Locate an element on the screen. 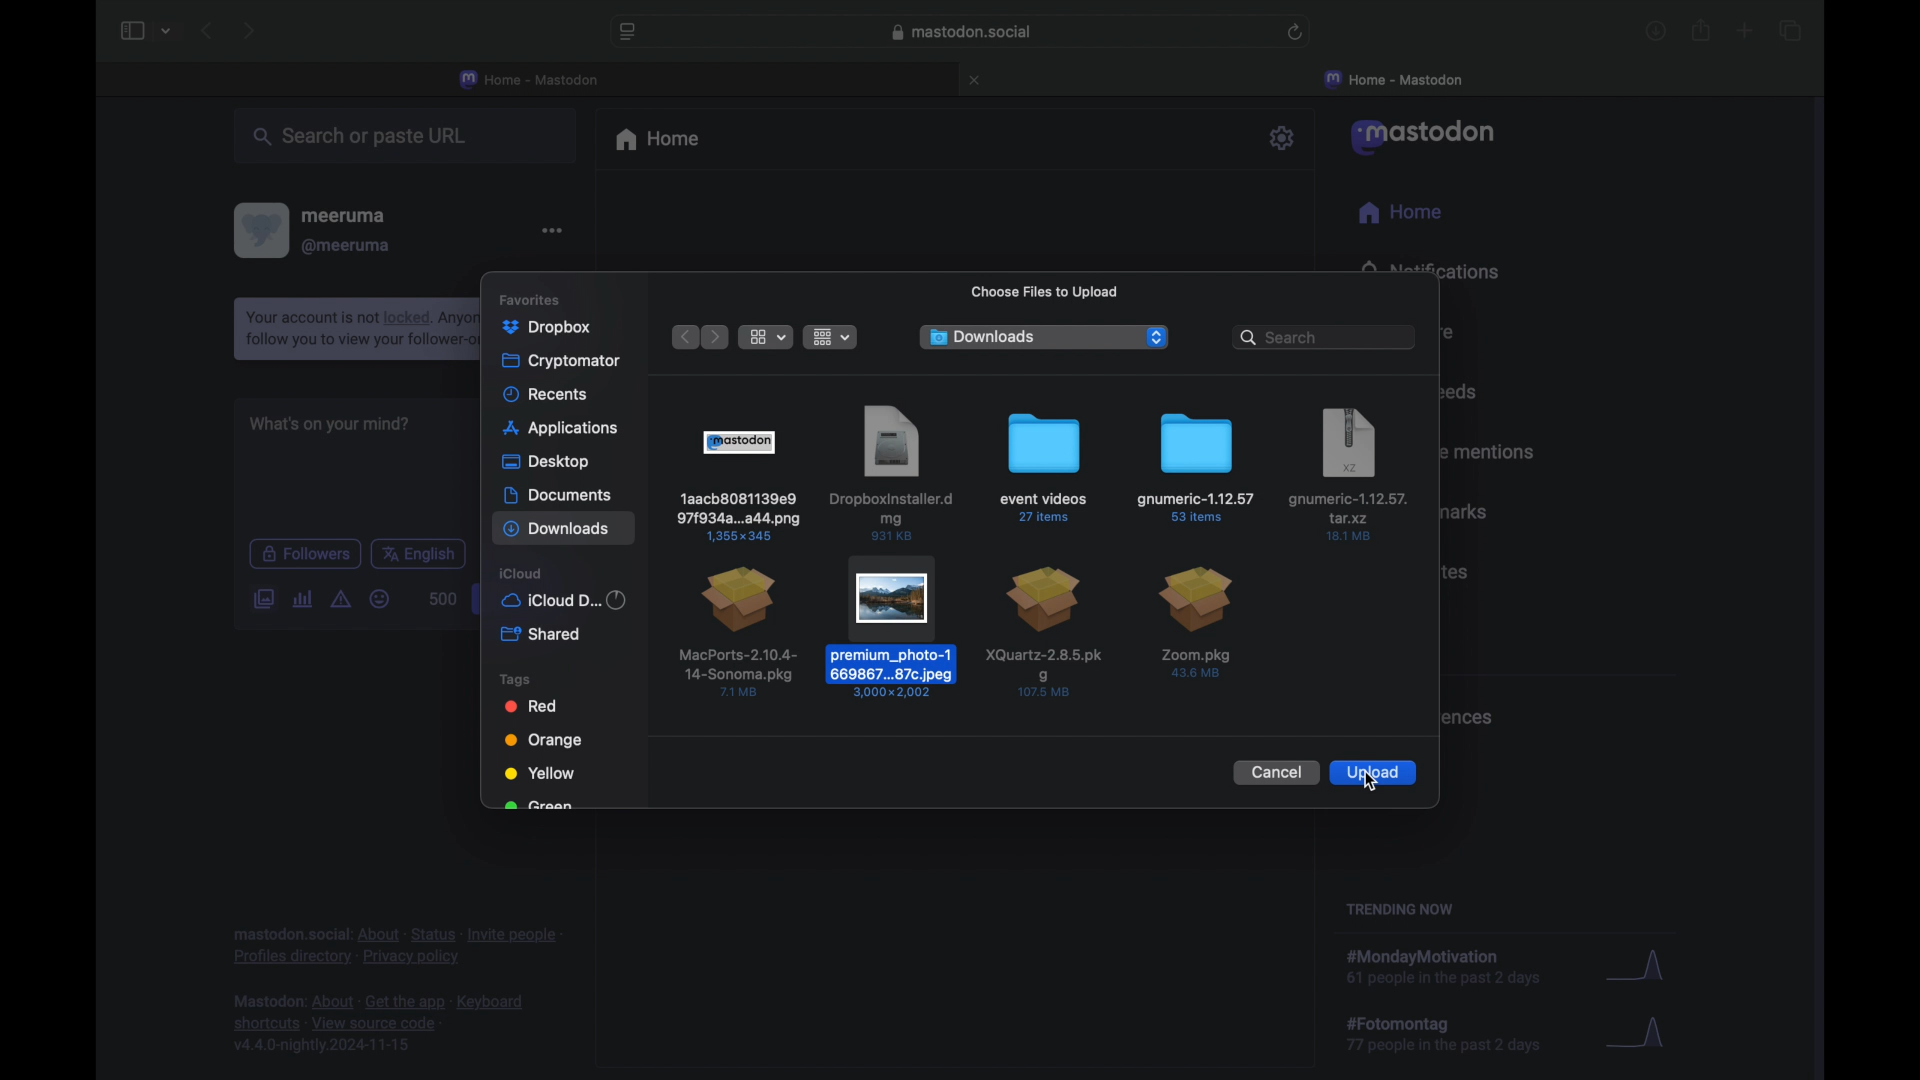 The width and height of the screenshot is (1920, 1080). orange is located at coordinates (542, 740).